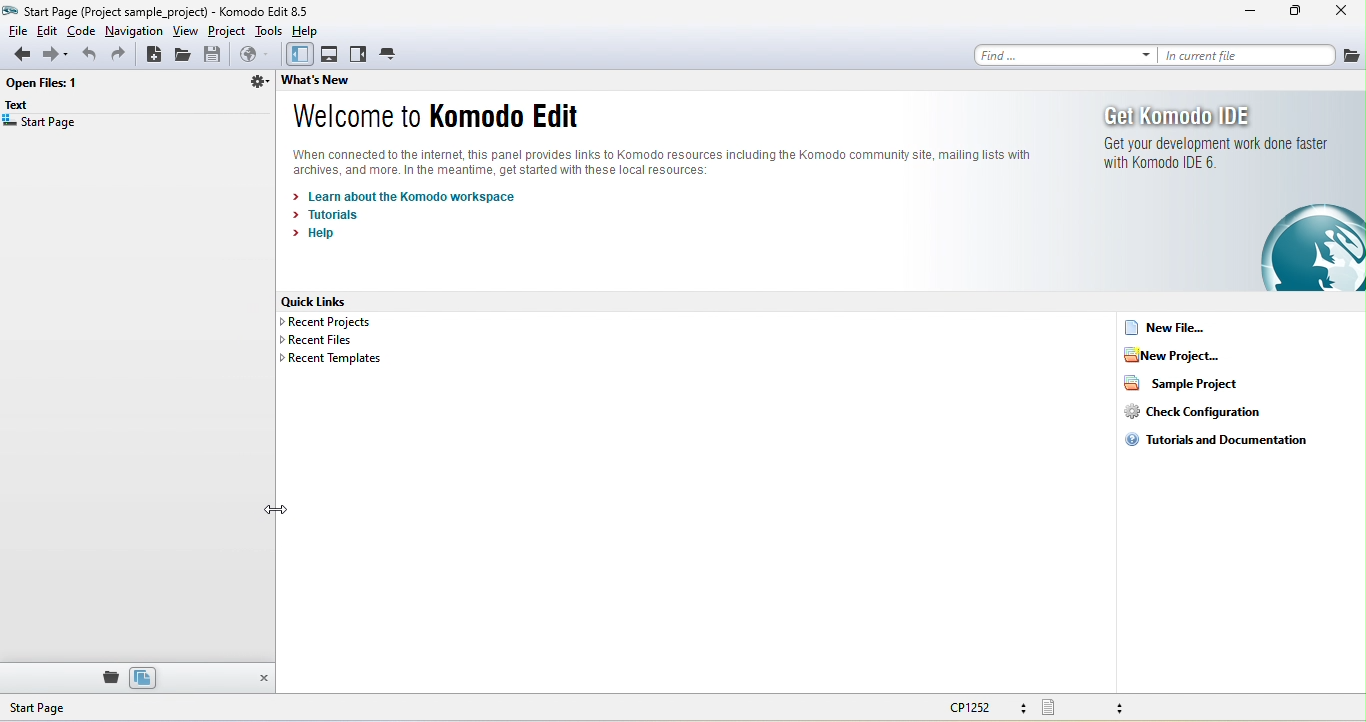 This screenshot has width=1366, height=722. What do you see at coordinates (411, 196) in the screenshot?
I see `learn about the komodo workspace` at bounding box center [411, 196].